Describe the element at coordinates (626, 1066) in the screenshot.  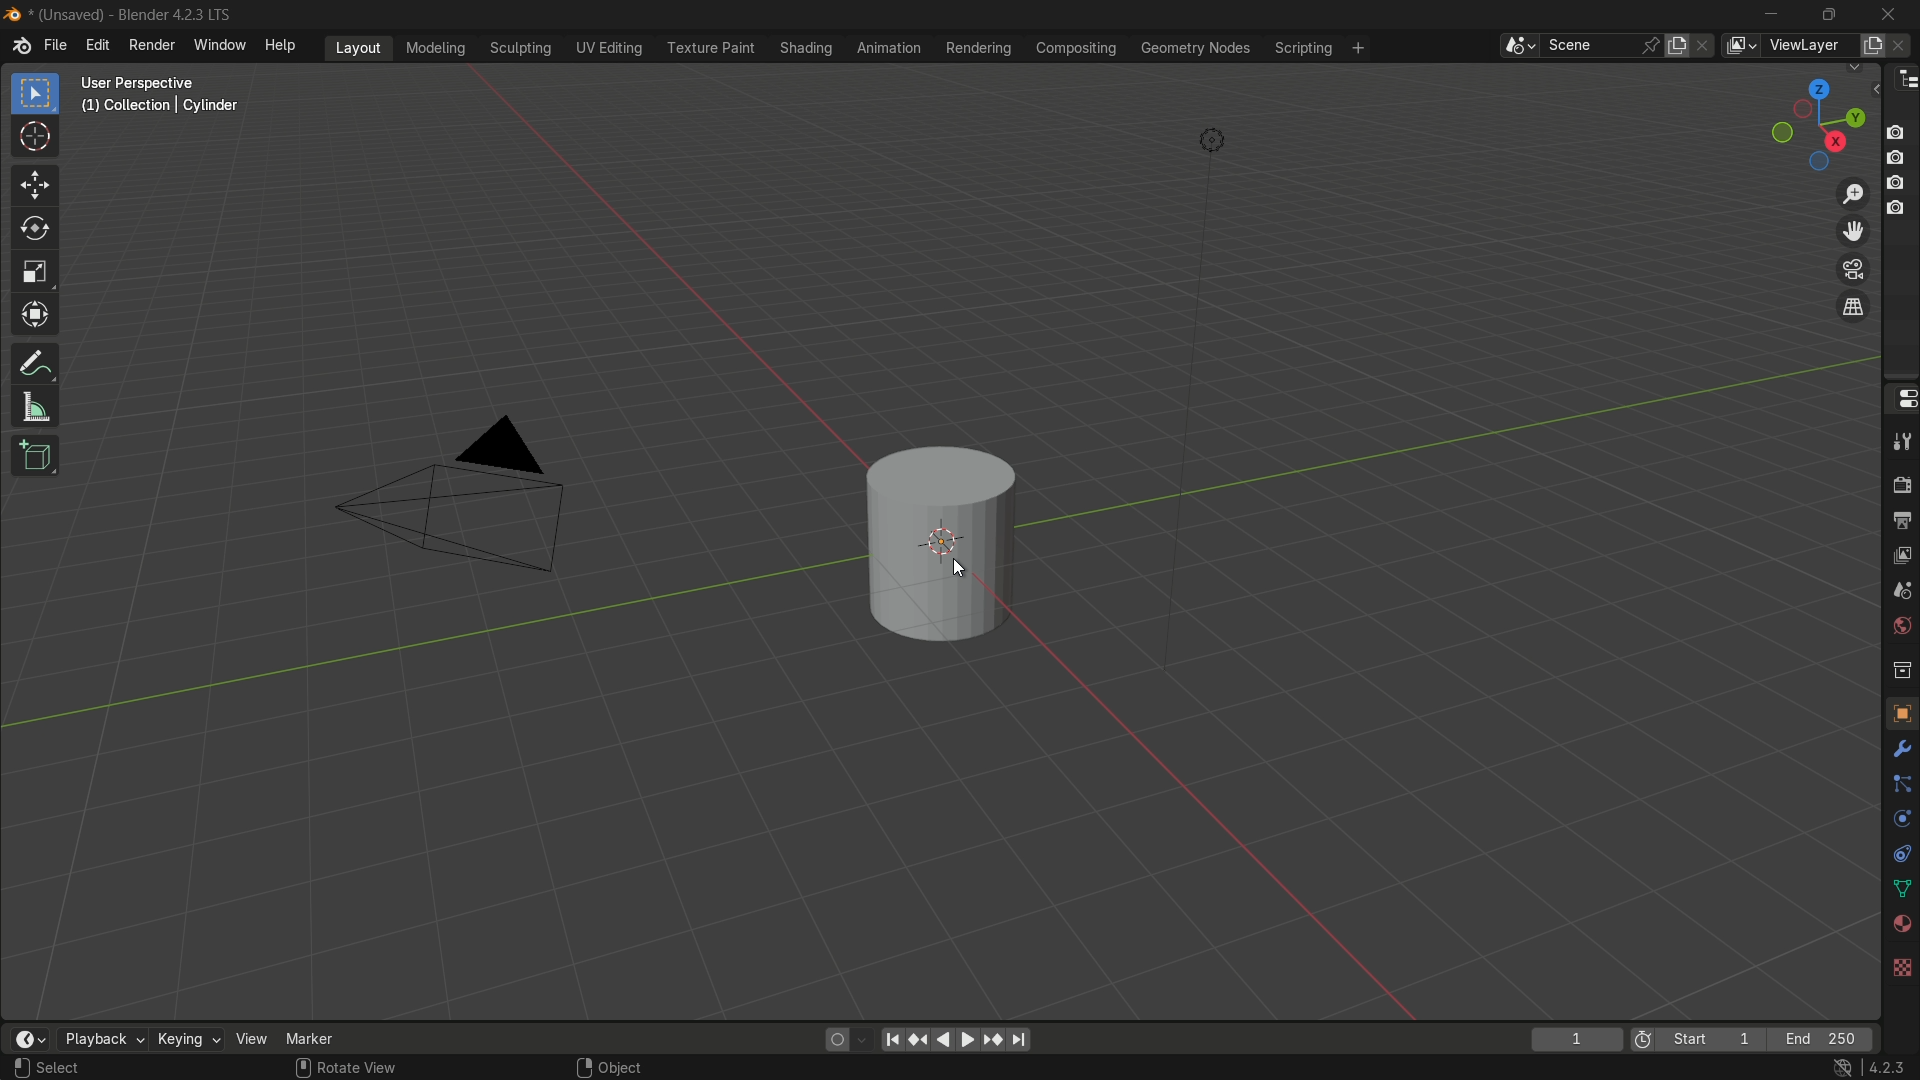
I see `Object` at that location.